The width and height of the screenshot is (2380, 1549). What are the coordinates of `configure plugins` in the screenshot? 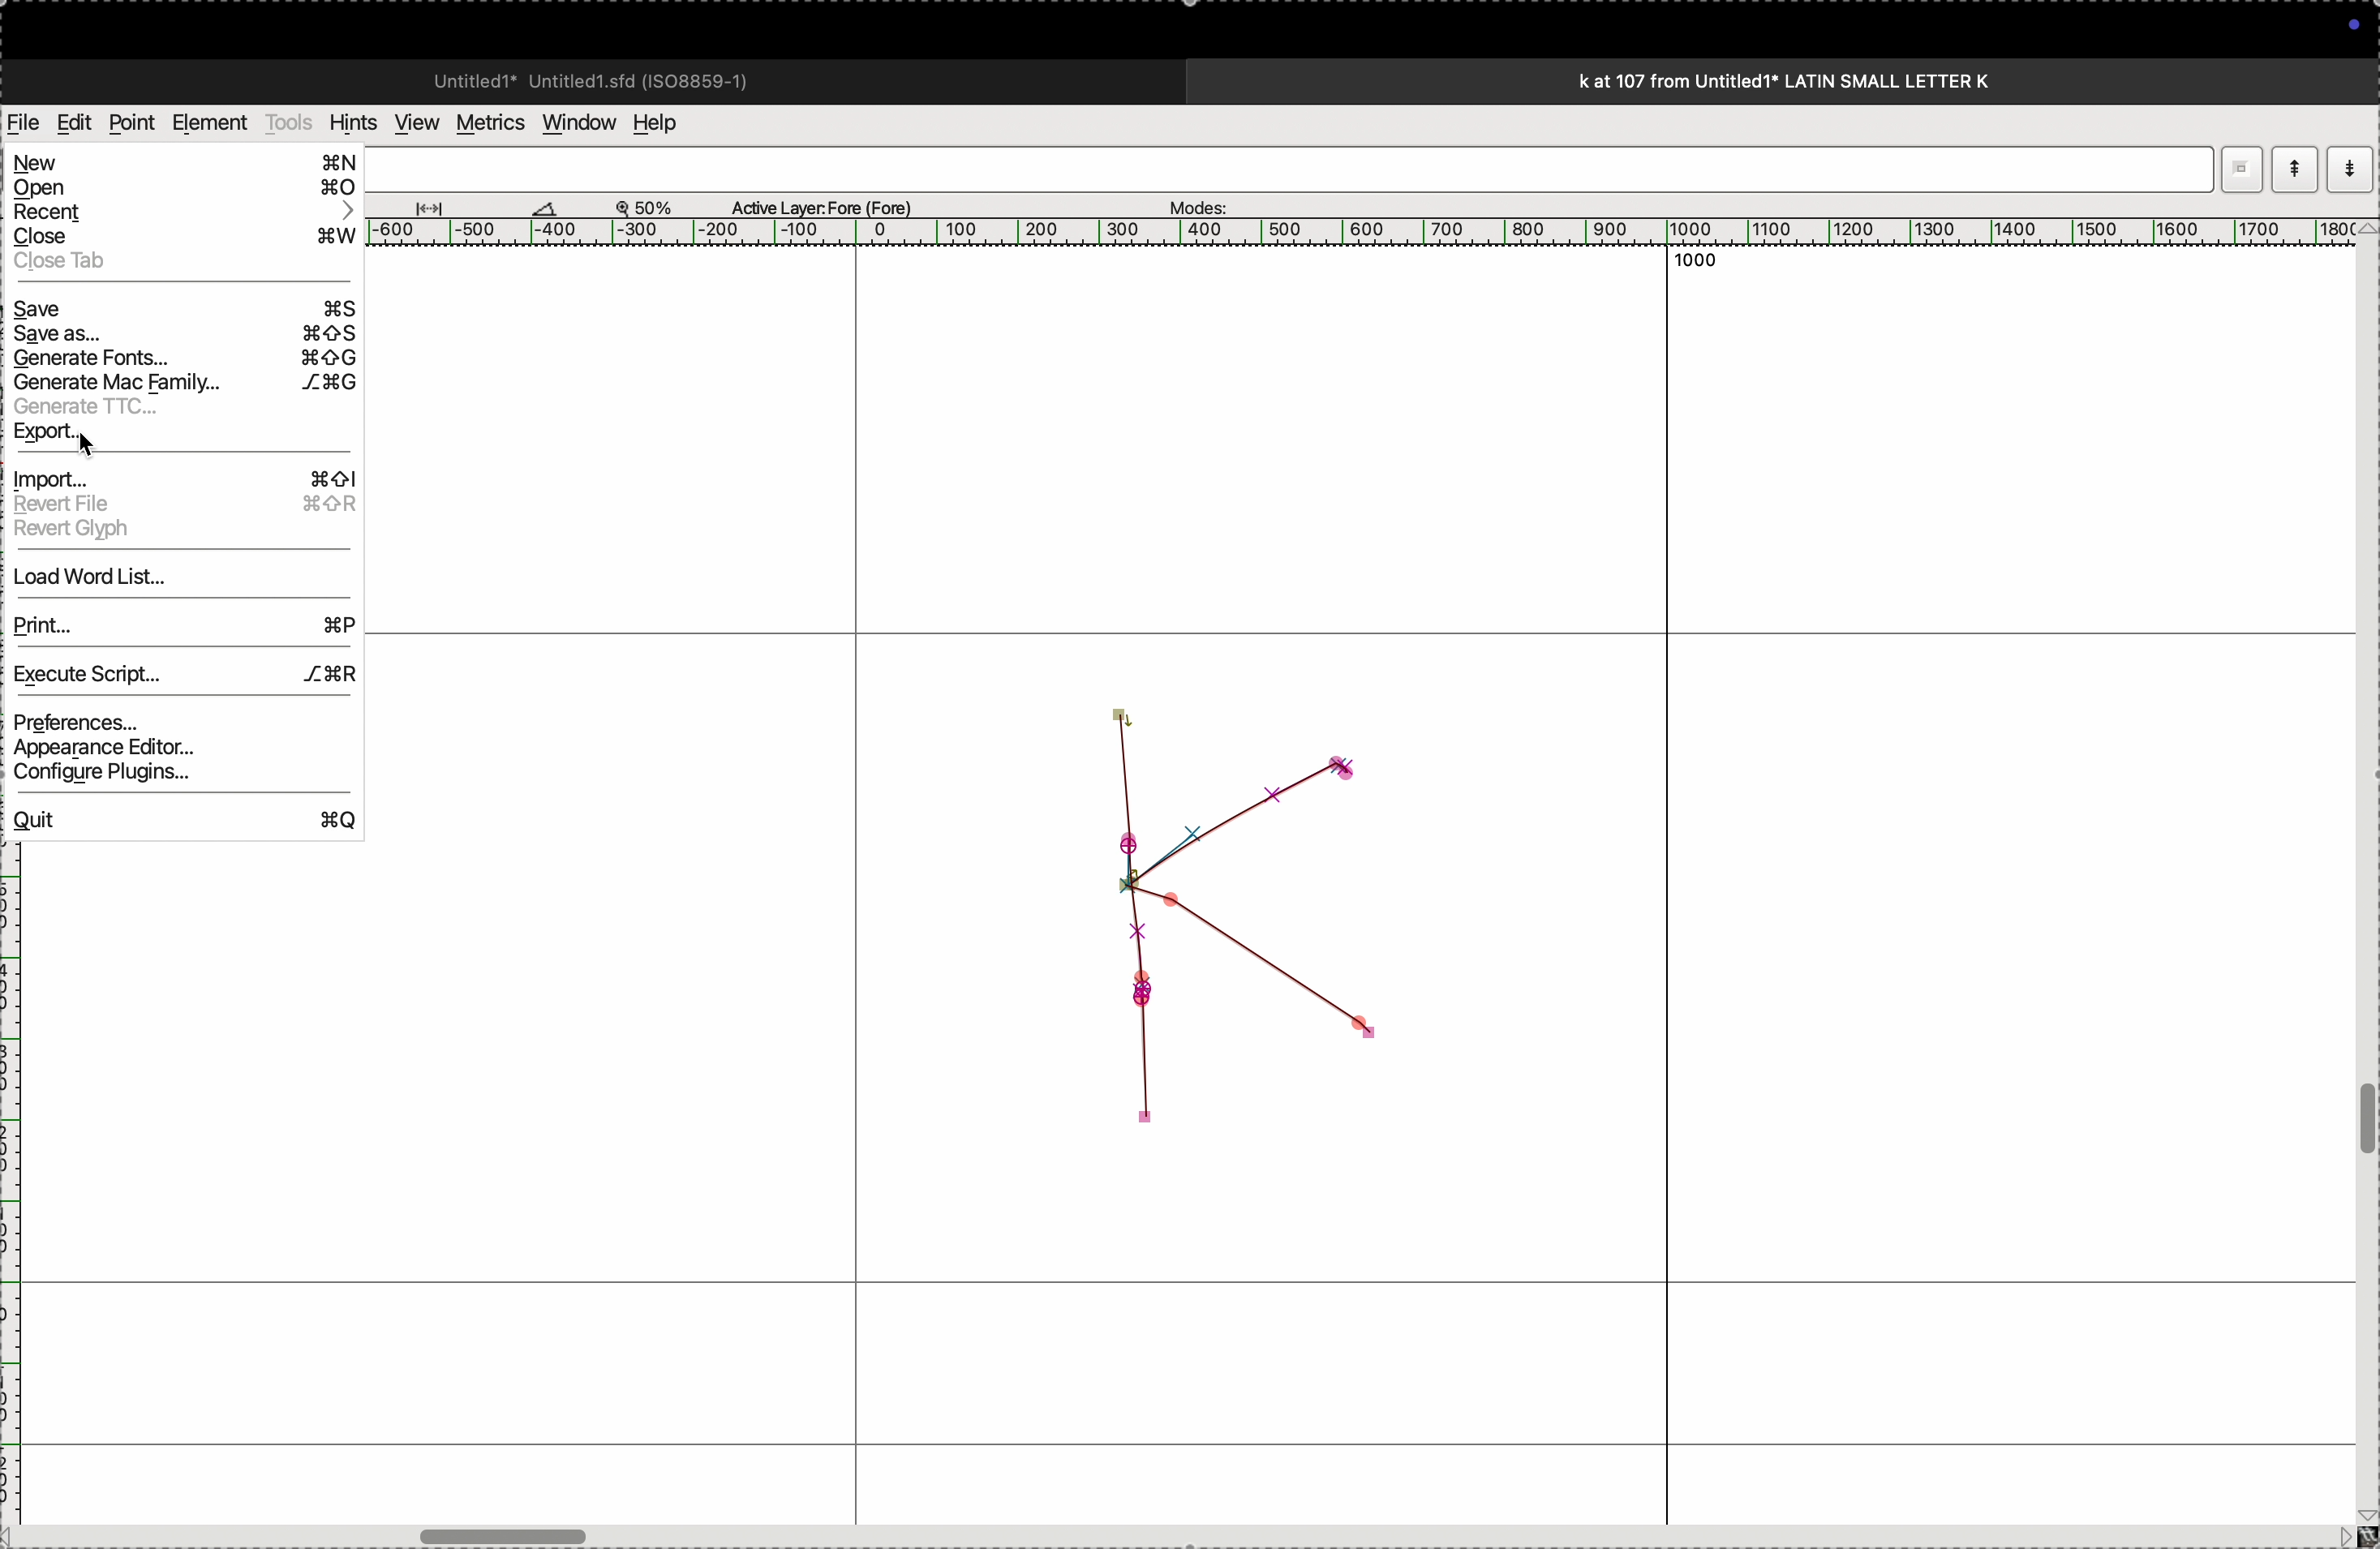 It's located at (176, 780).